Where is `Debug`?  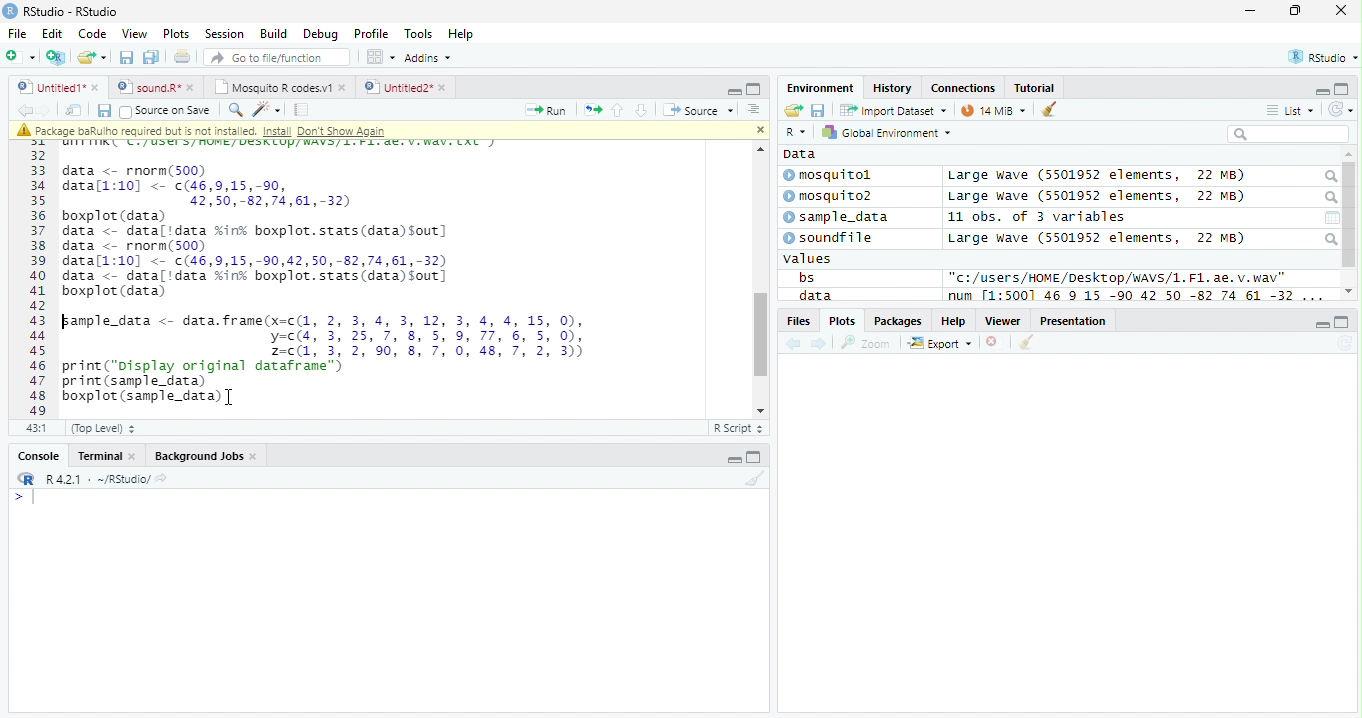
Debug is located at coordinates (319, 34).